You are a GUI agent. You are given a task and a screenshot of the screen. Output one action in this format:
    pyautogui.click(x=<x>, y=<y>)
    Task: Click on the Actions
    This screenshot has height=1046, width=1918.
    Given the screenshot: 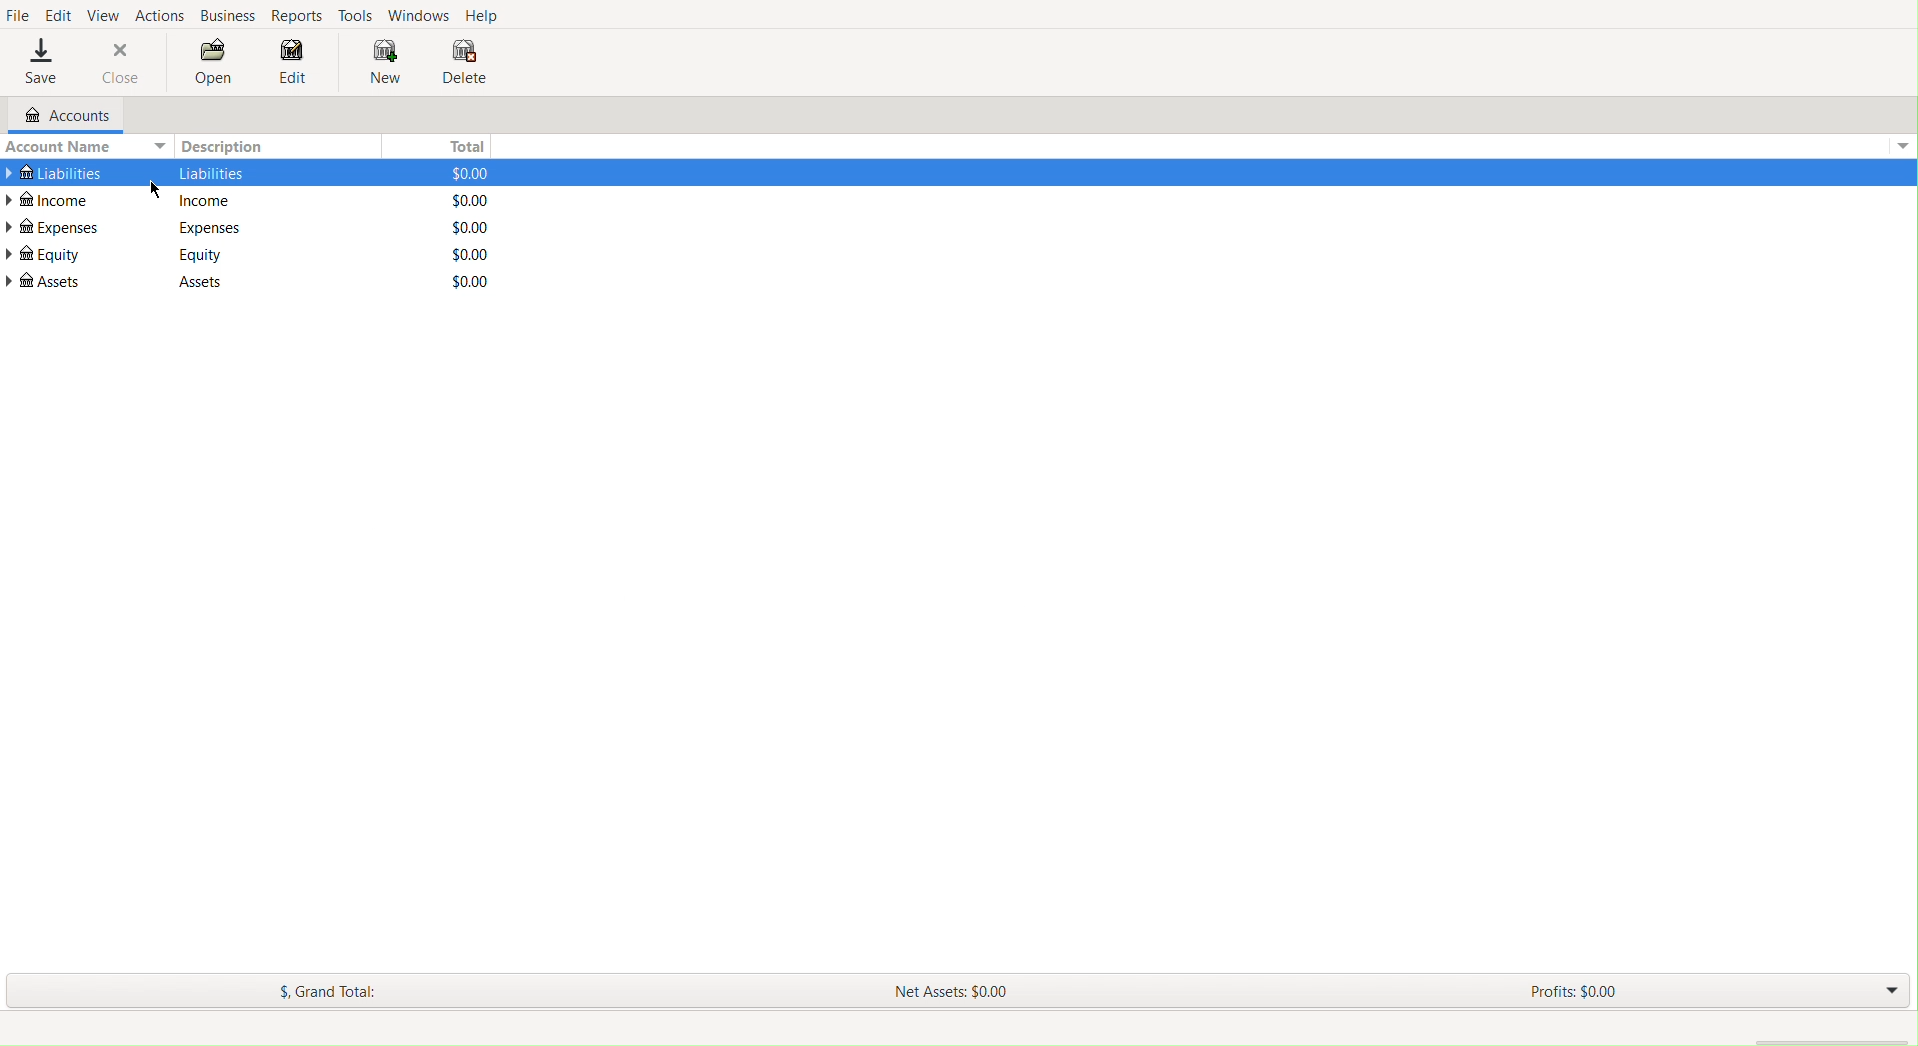 What is the action you would take?
    pyautogui.click(x=160, y=13)
    